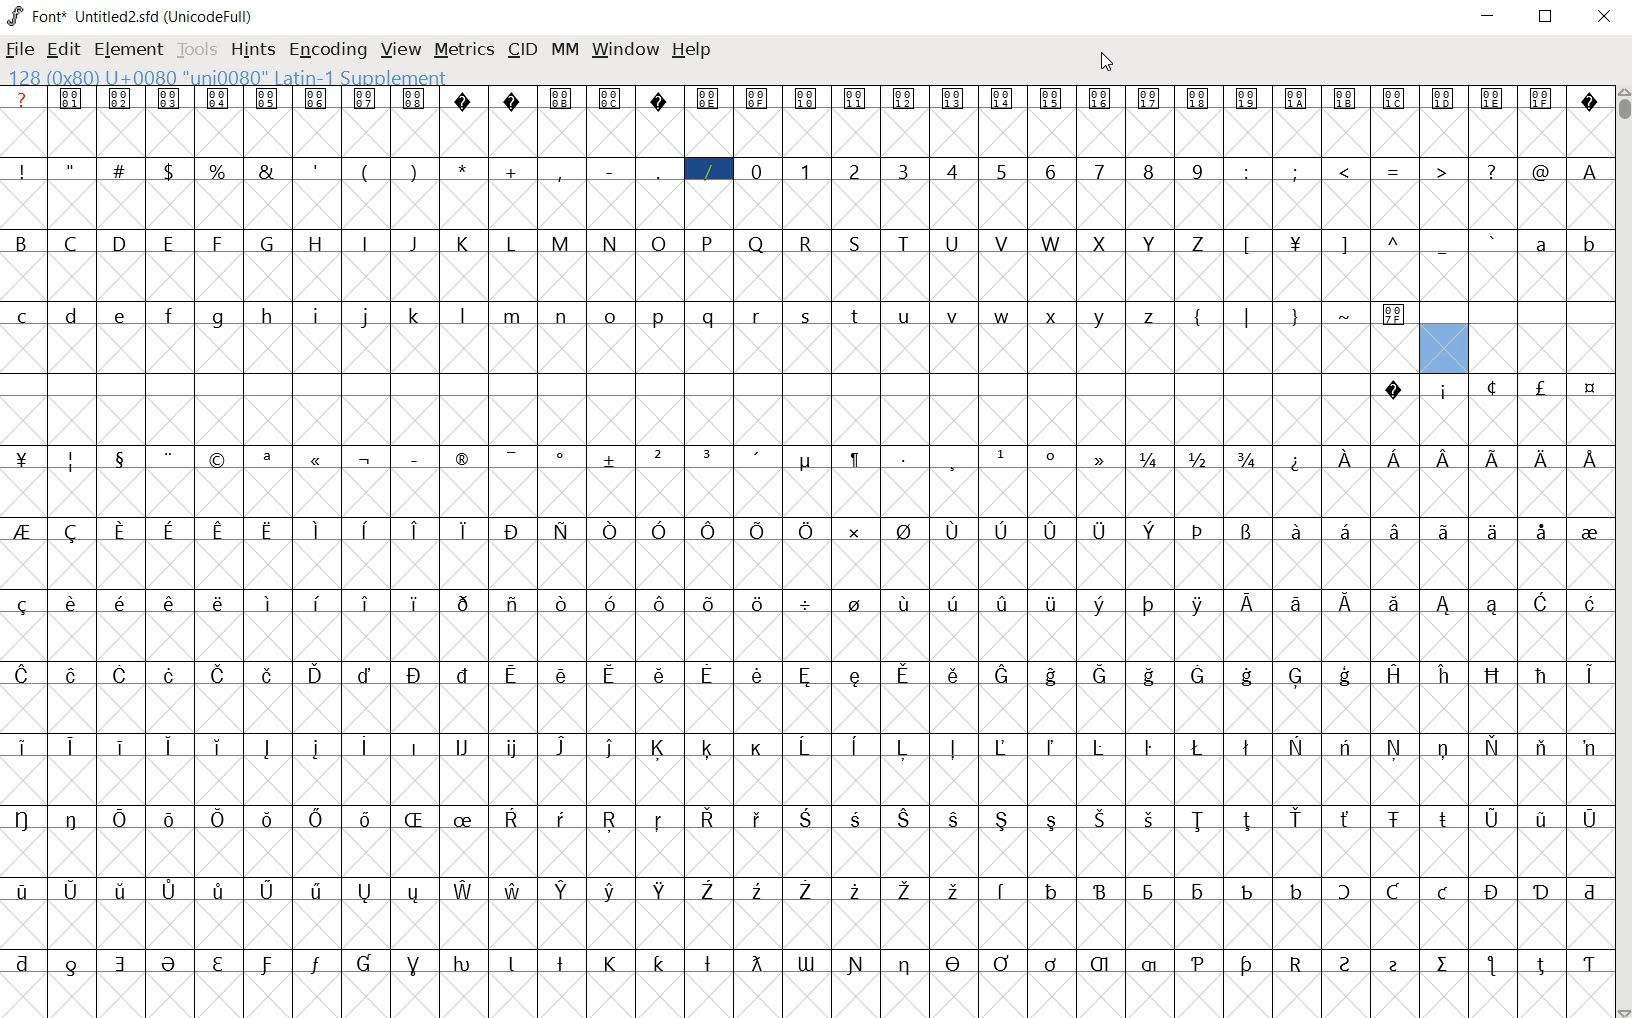  Describe the element at coordinates (117, 13) in the screenshot. I see `font name` at that location.